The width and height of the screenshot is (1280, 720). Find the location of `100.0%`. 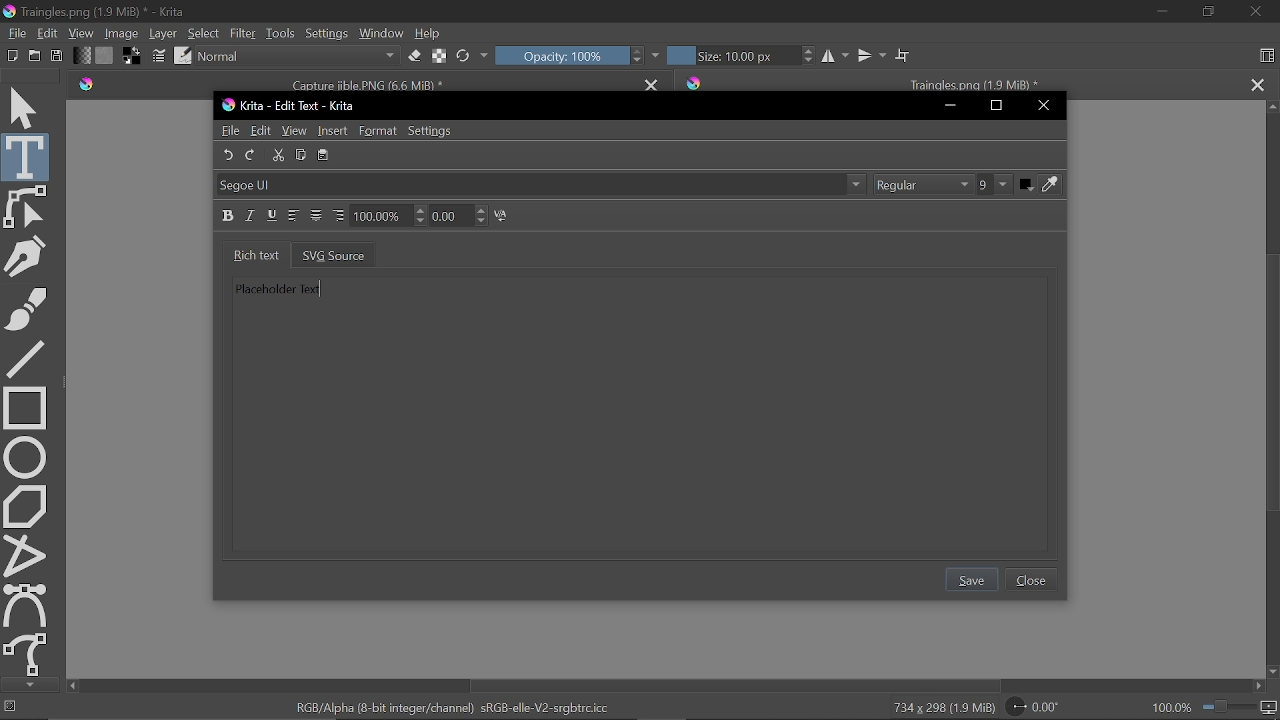

100.0% is located at coordinates (1215, 707).